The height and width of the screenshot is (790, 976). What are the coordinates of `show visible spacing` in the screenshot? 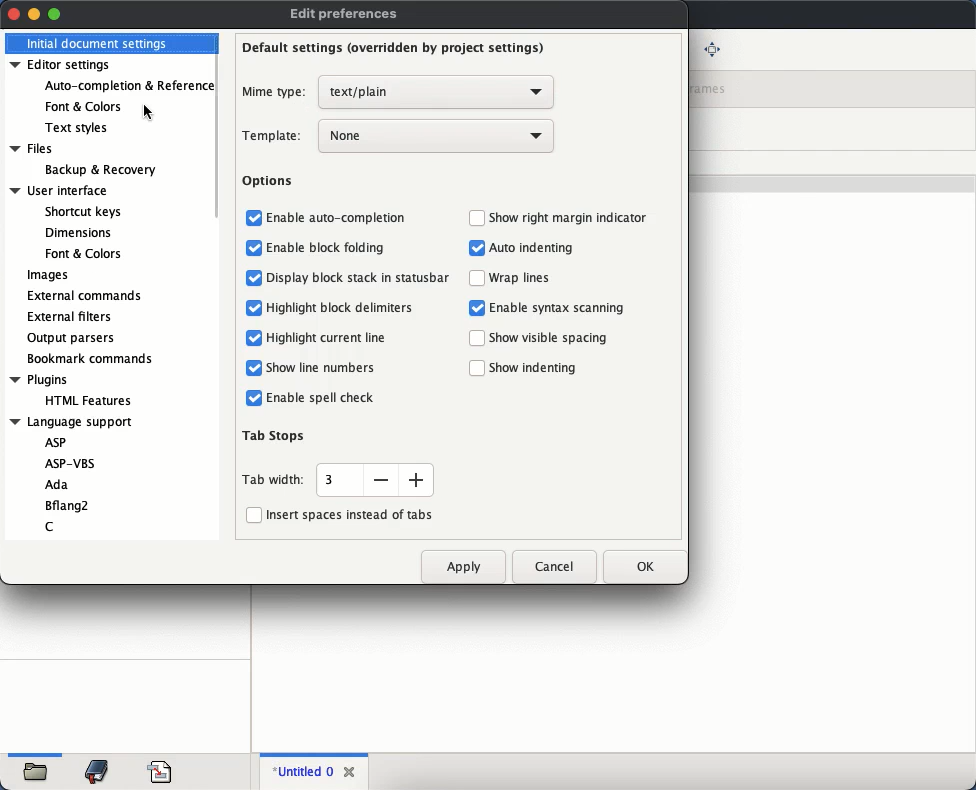 It's located at (537, 339).